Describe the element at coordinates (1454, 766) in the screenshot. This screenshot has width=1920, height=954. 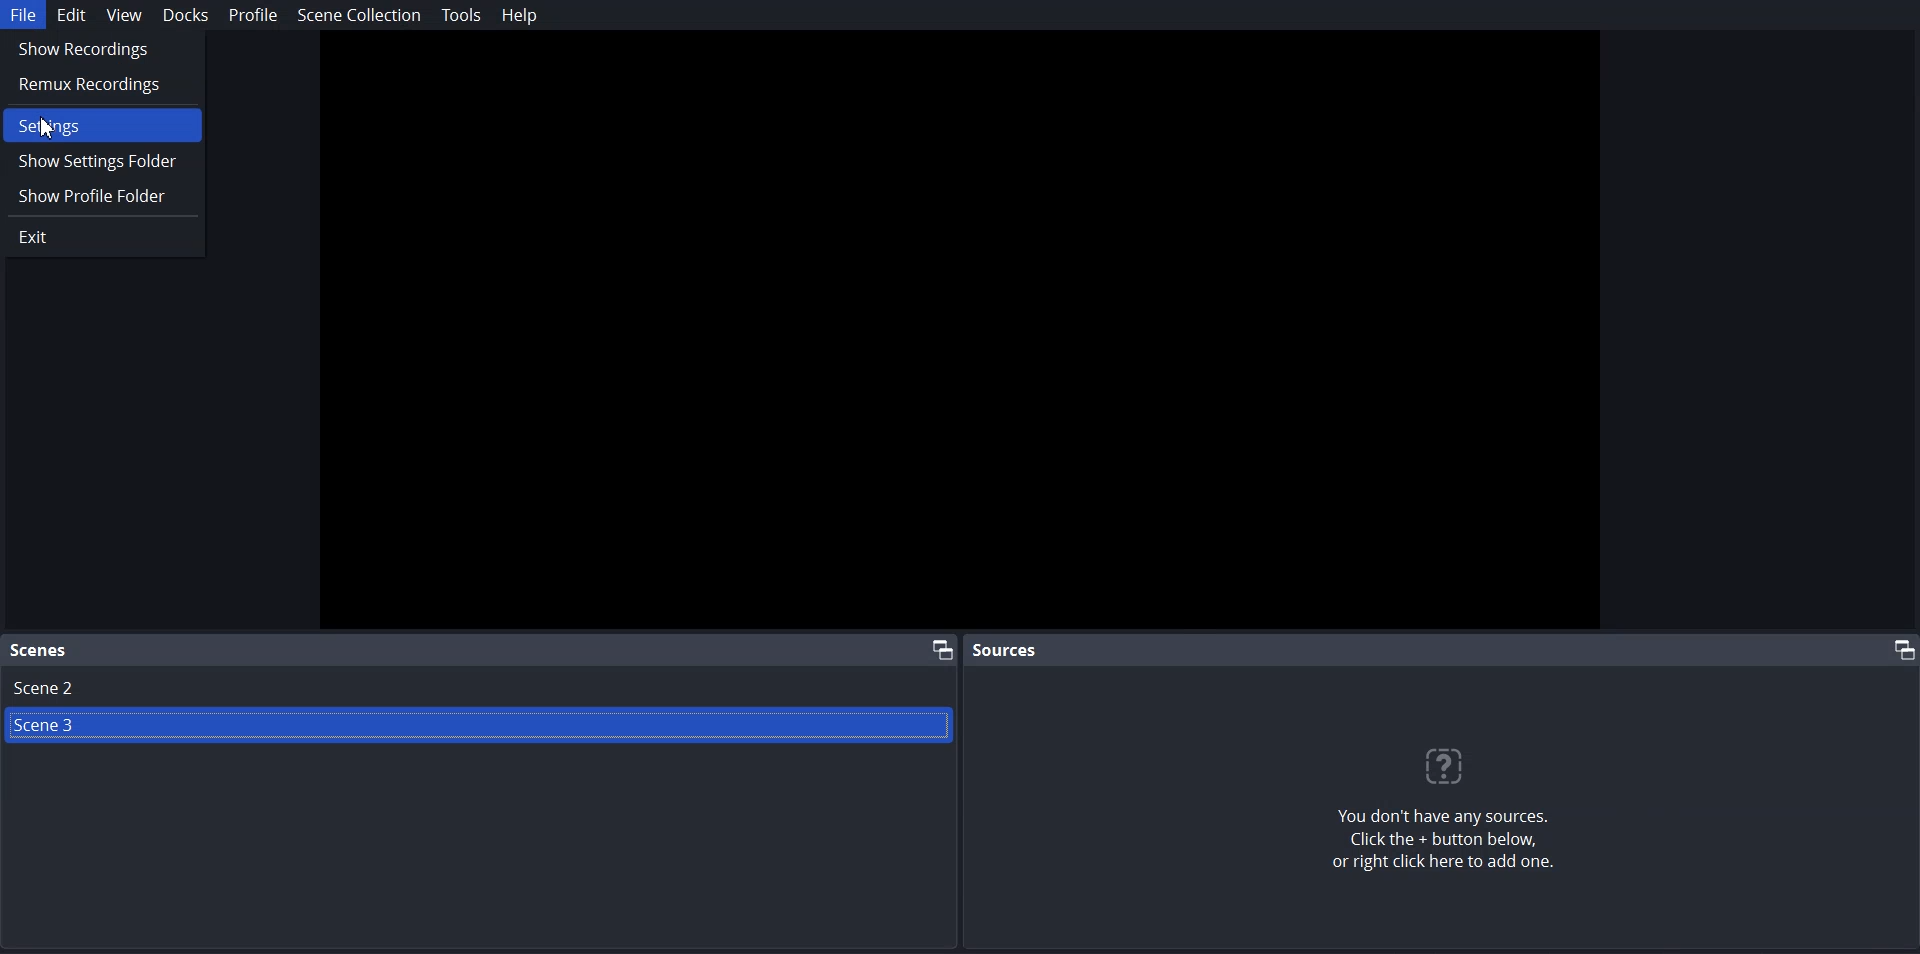
I see `visual element` at that location.